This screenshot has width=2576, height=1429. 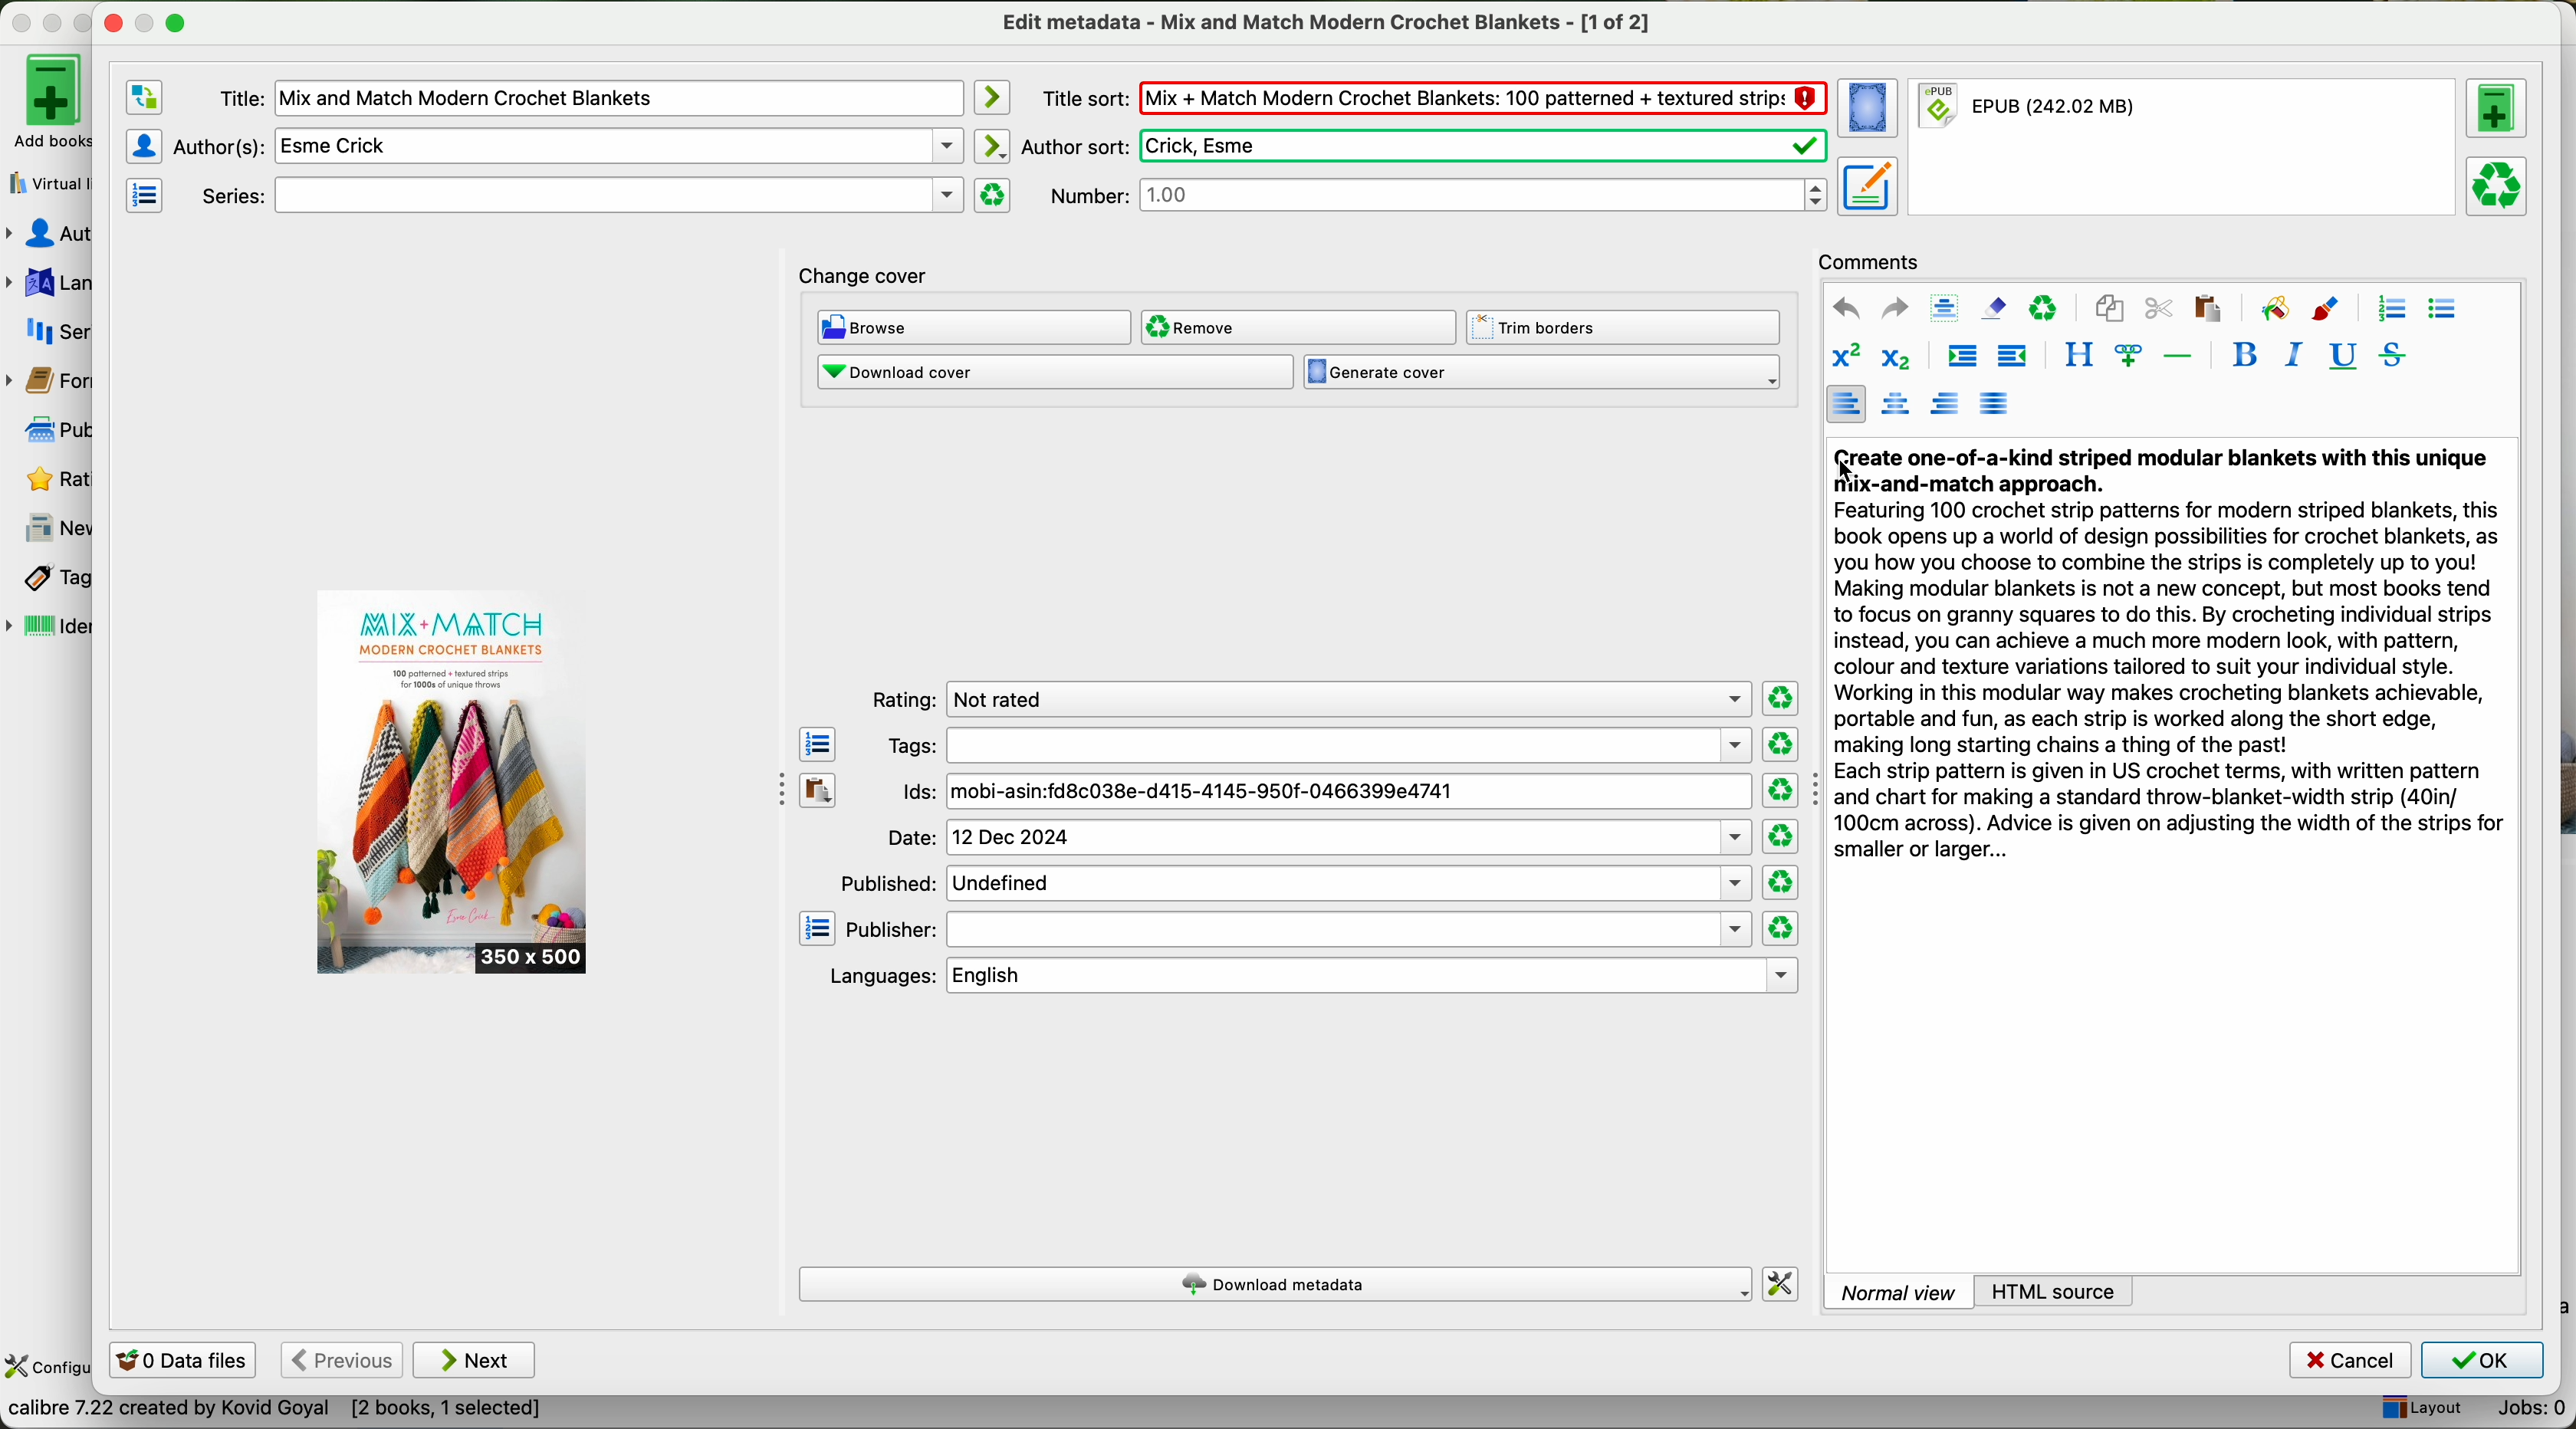 What do you see at coordinates (2159, 309) in the screenshot?
I see `cut` at bounding box center [2159, 309].